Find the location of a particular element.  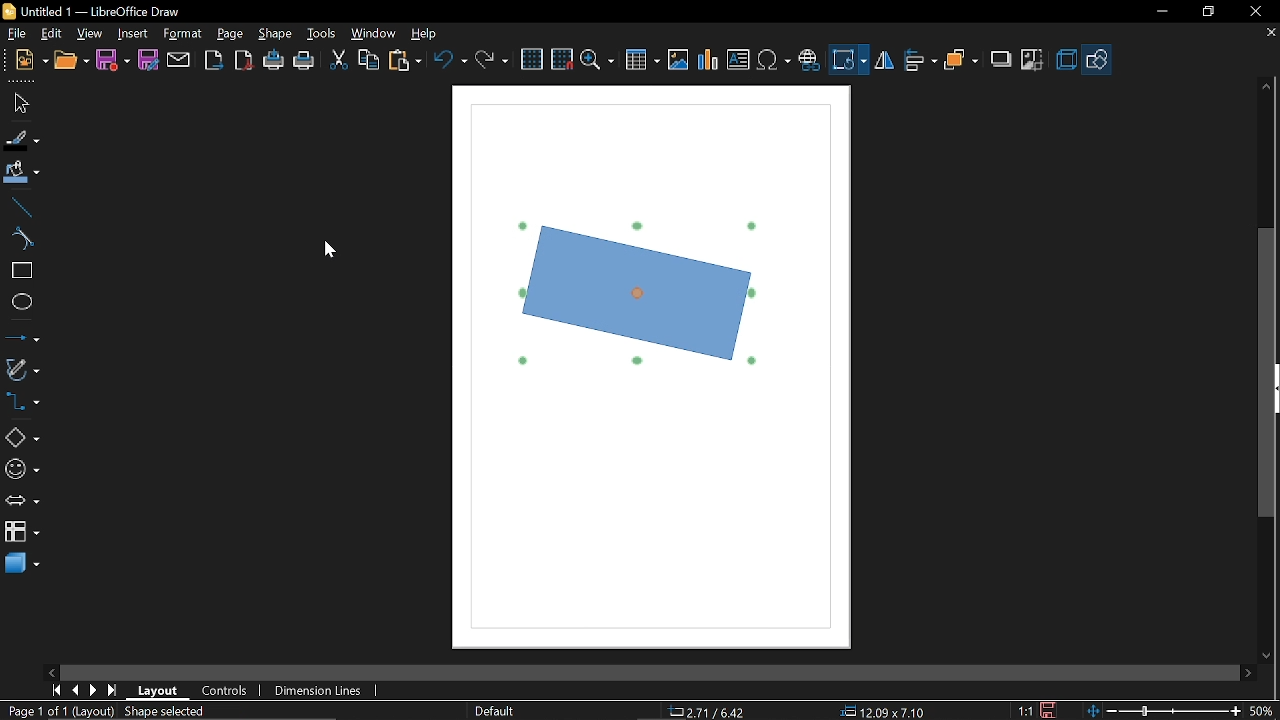

Insert Image is located at coordinates (676, 61).